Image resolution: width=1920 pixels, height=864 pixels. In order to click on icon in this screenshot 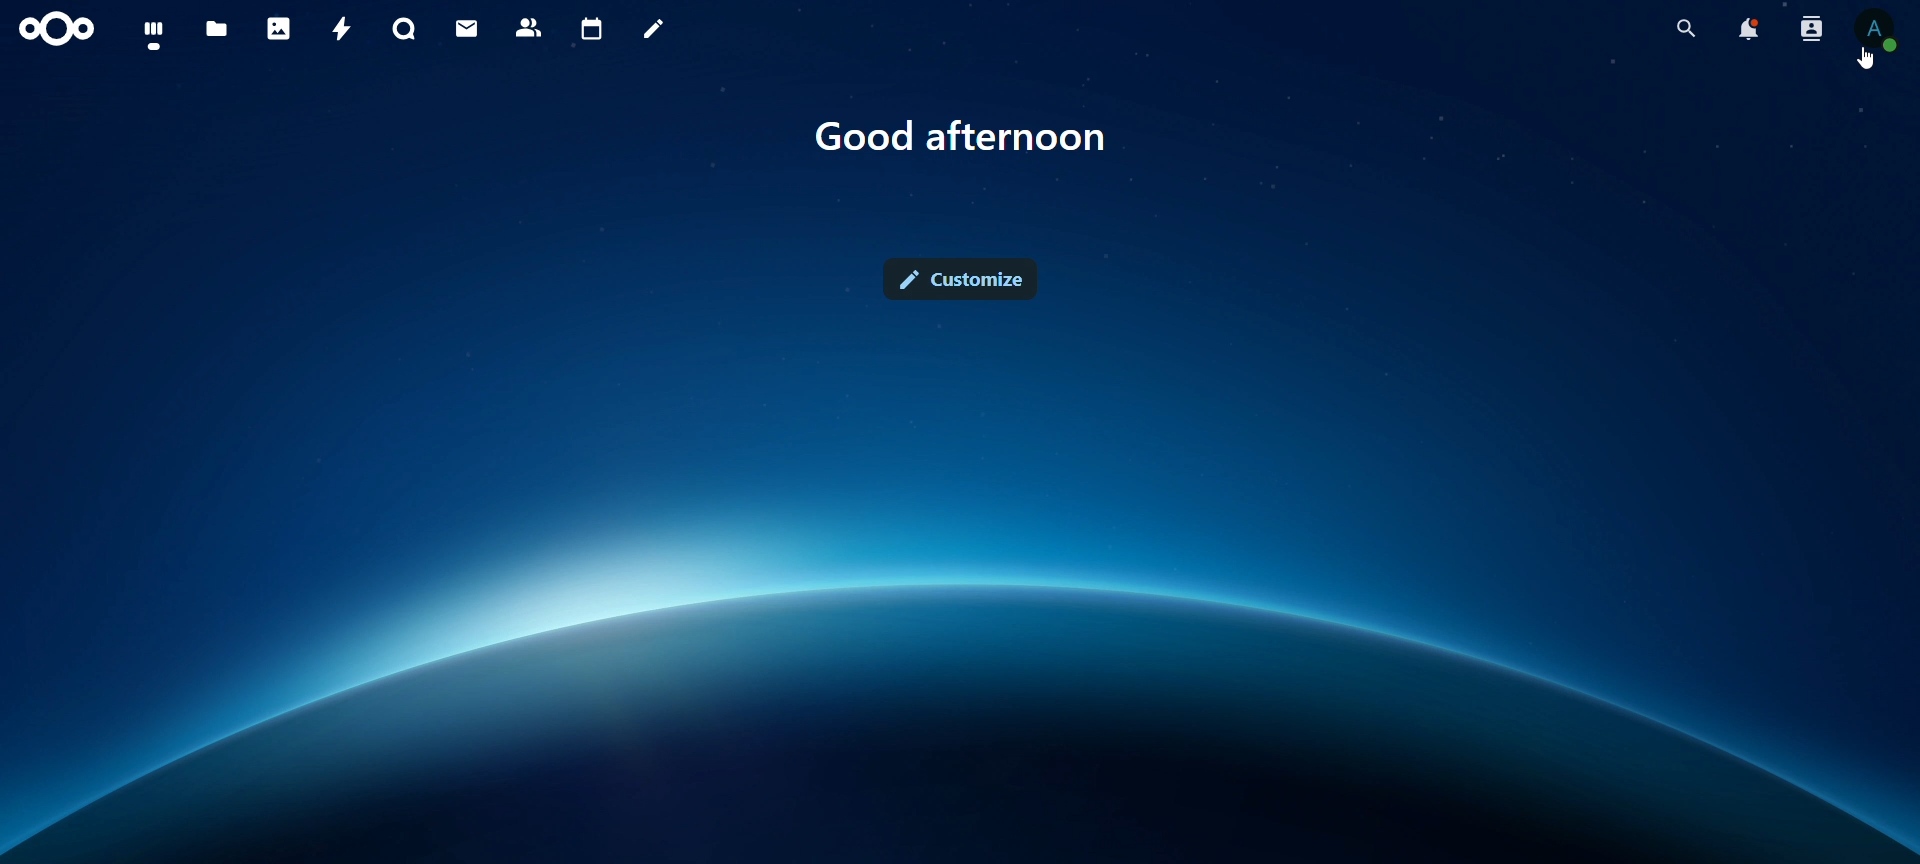, I will do `click(62, 29)`.